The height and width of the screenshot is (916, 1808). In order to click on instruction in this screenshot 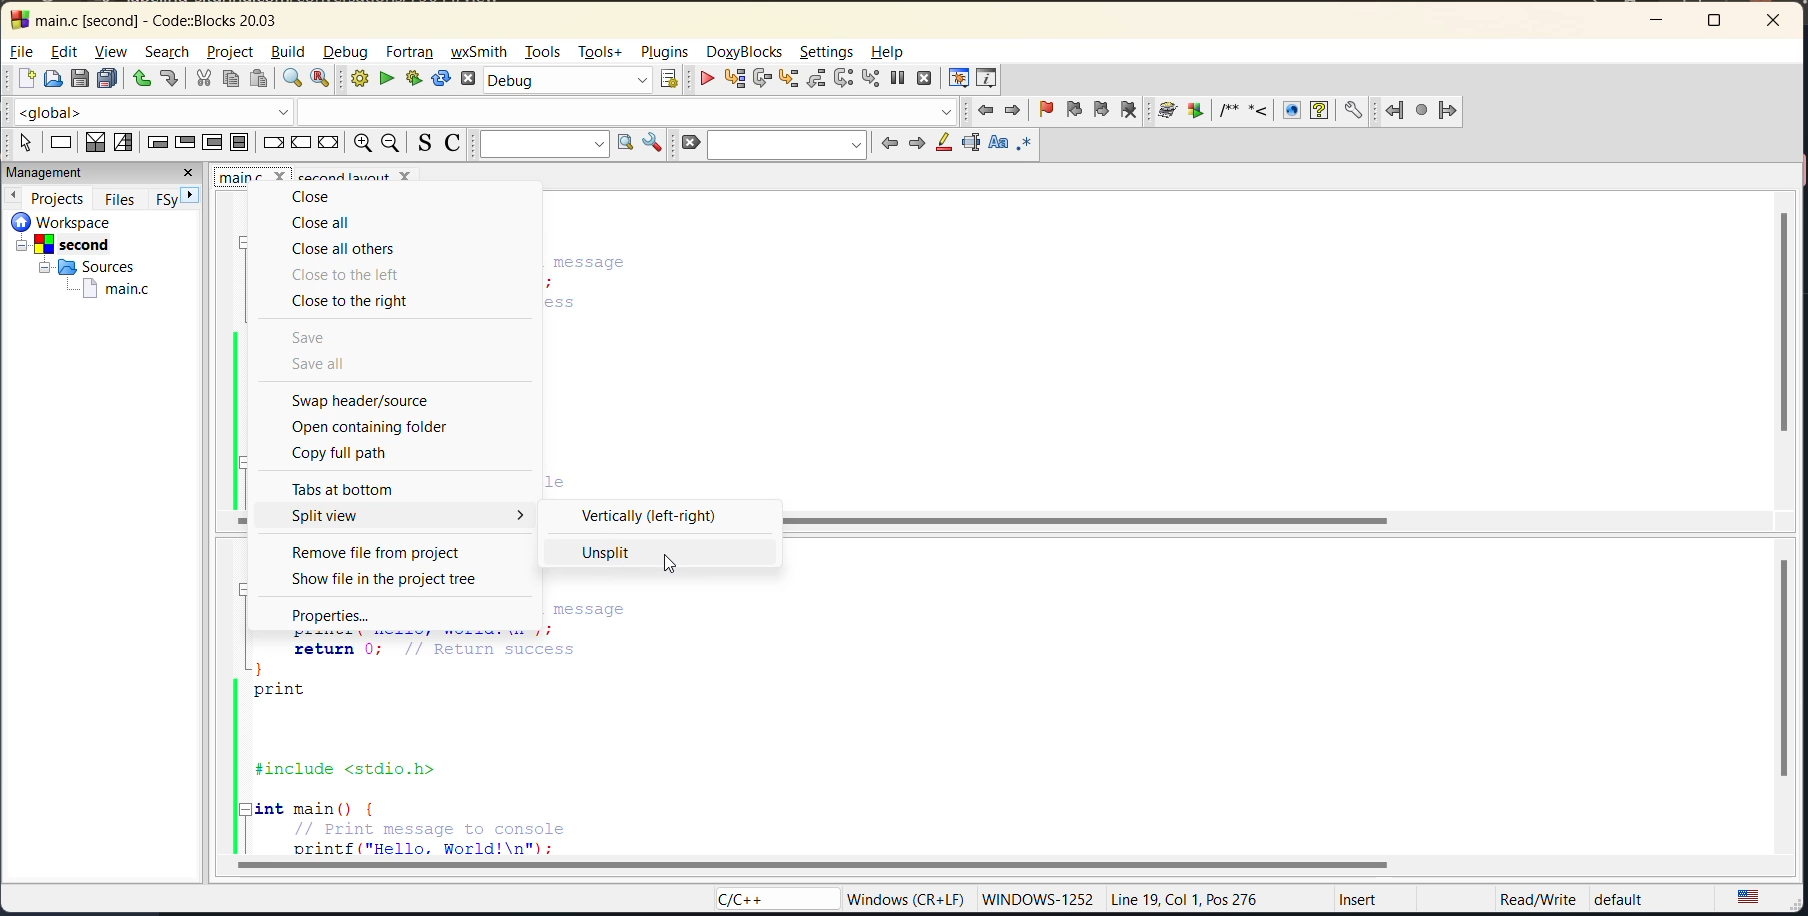, I will do `click(63, 141)`.